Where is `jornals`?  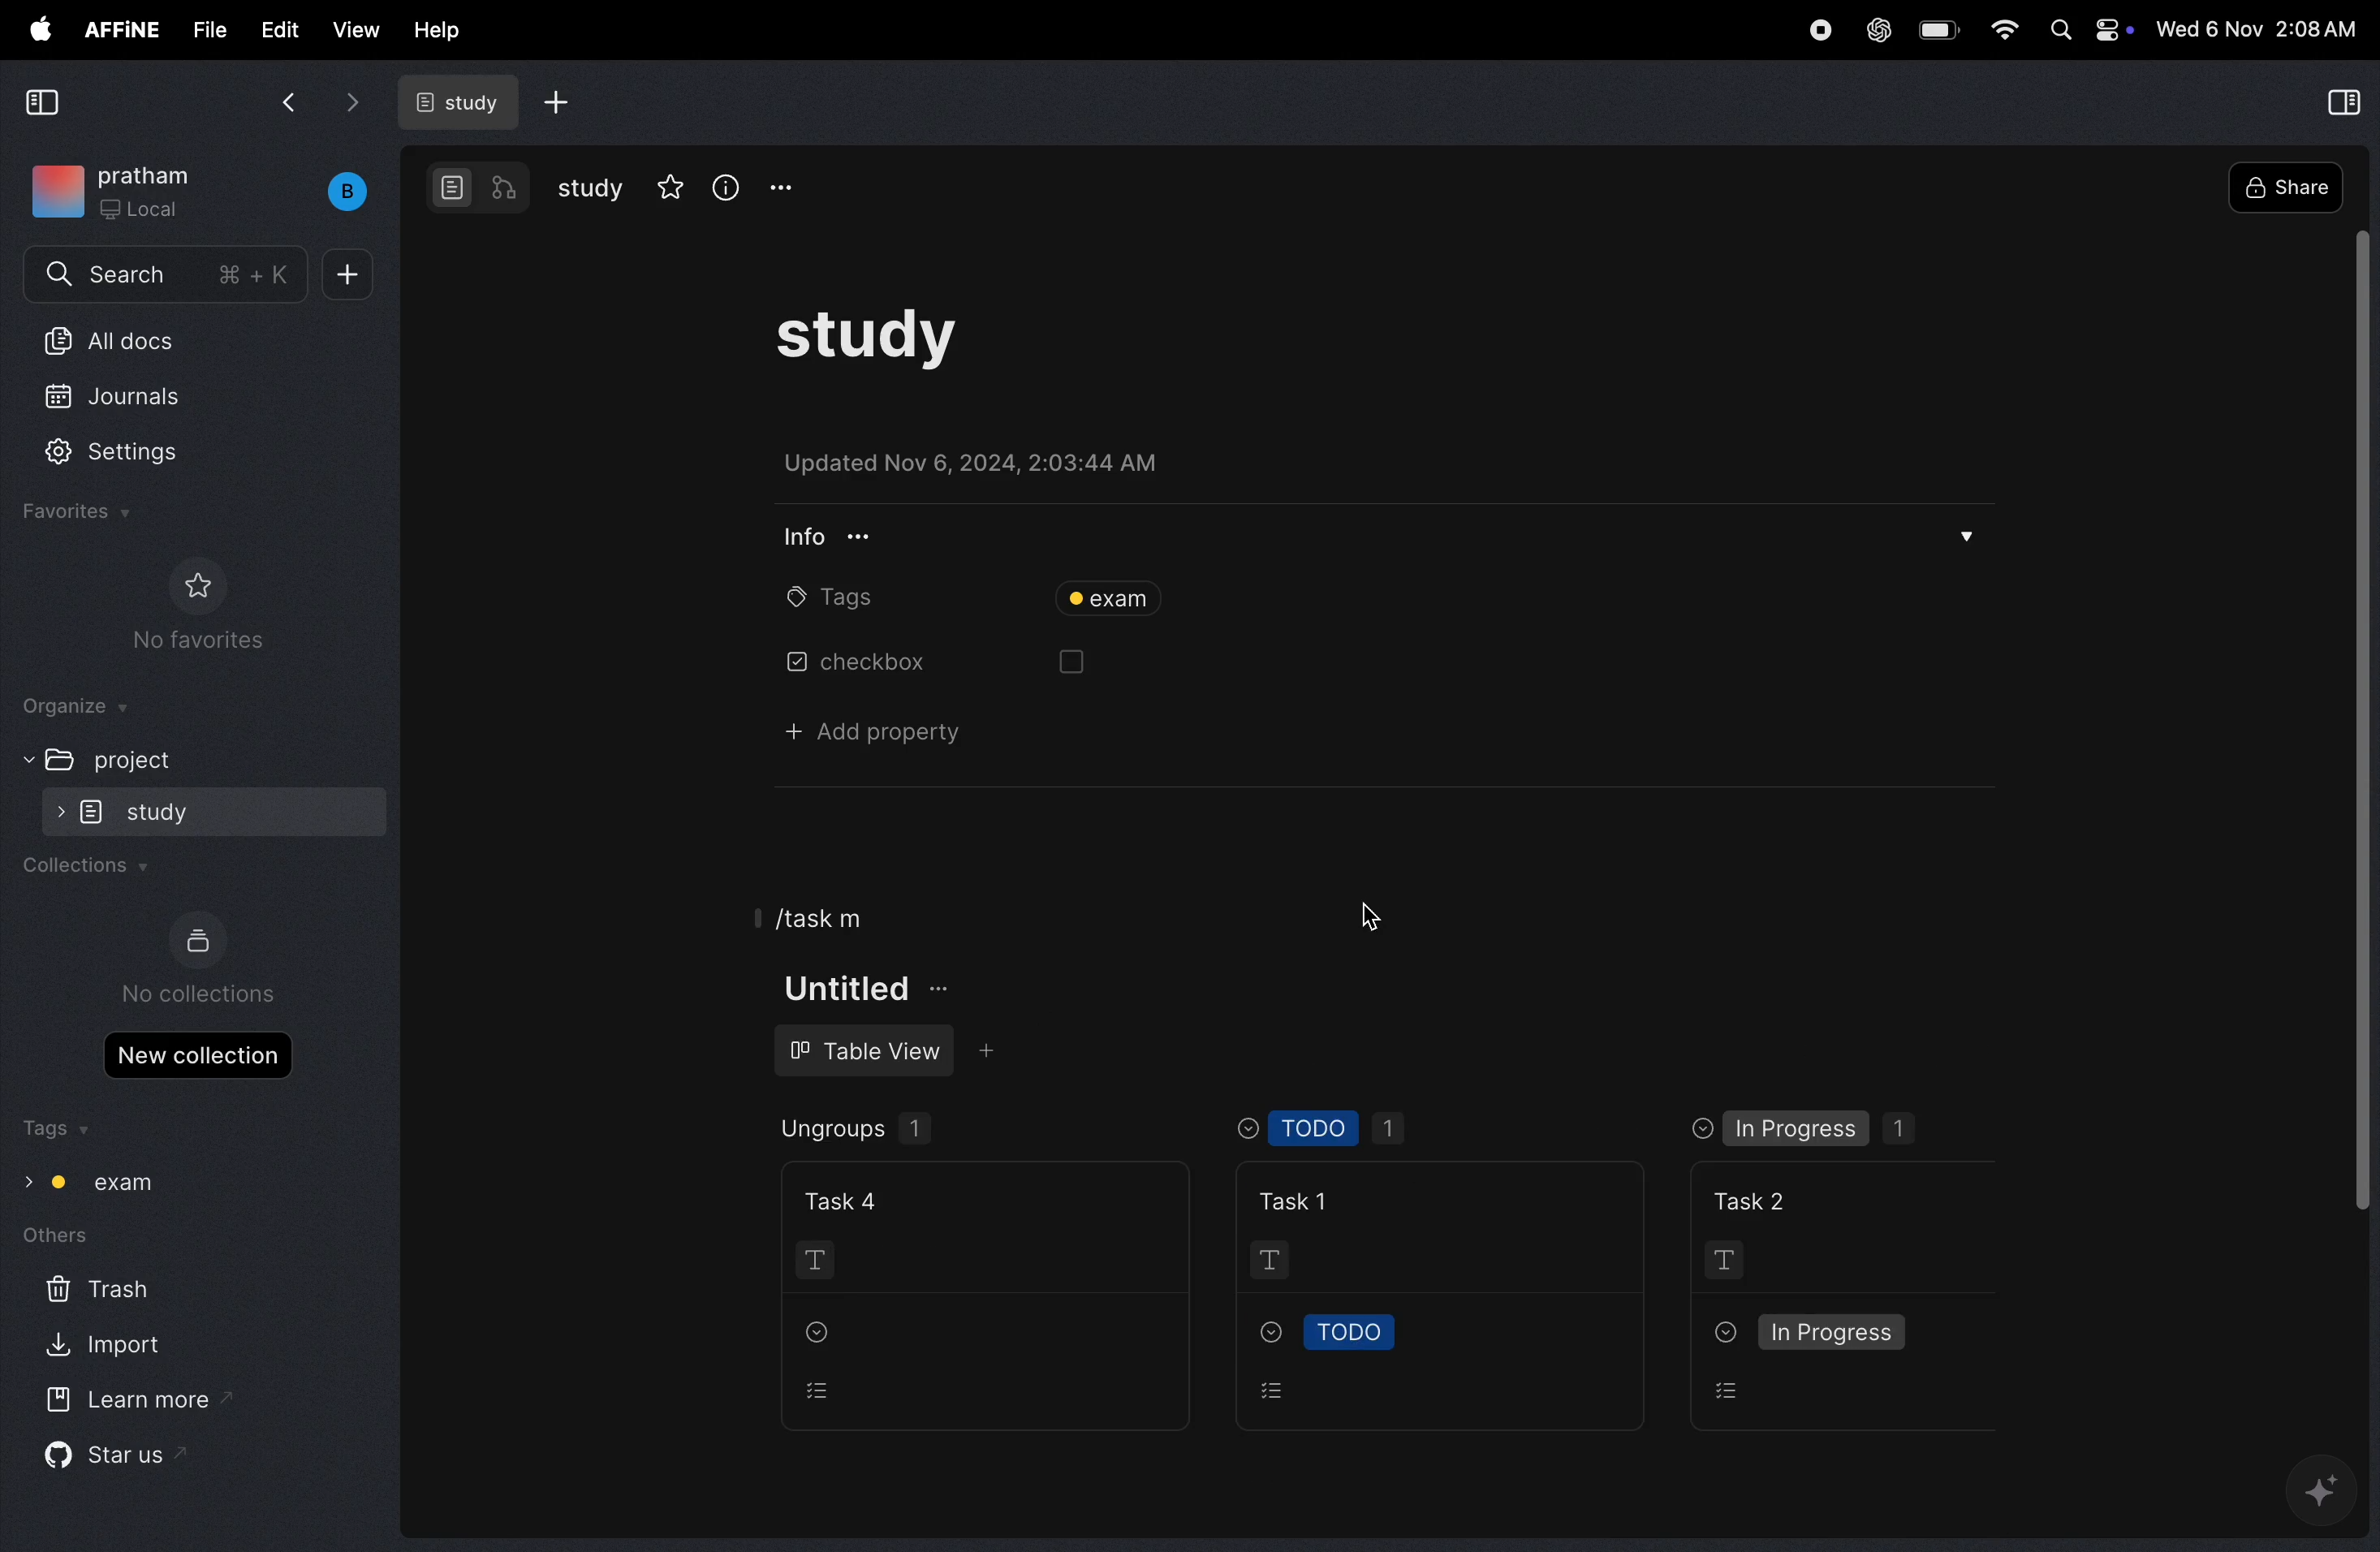
jornals is located at coordinates (137, 396).